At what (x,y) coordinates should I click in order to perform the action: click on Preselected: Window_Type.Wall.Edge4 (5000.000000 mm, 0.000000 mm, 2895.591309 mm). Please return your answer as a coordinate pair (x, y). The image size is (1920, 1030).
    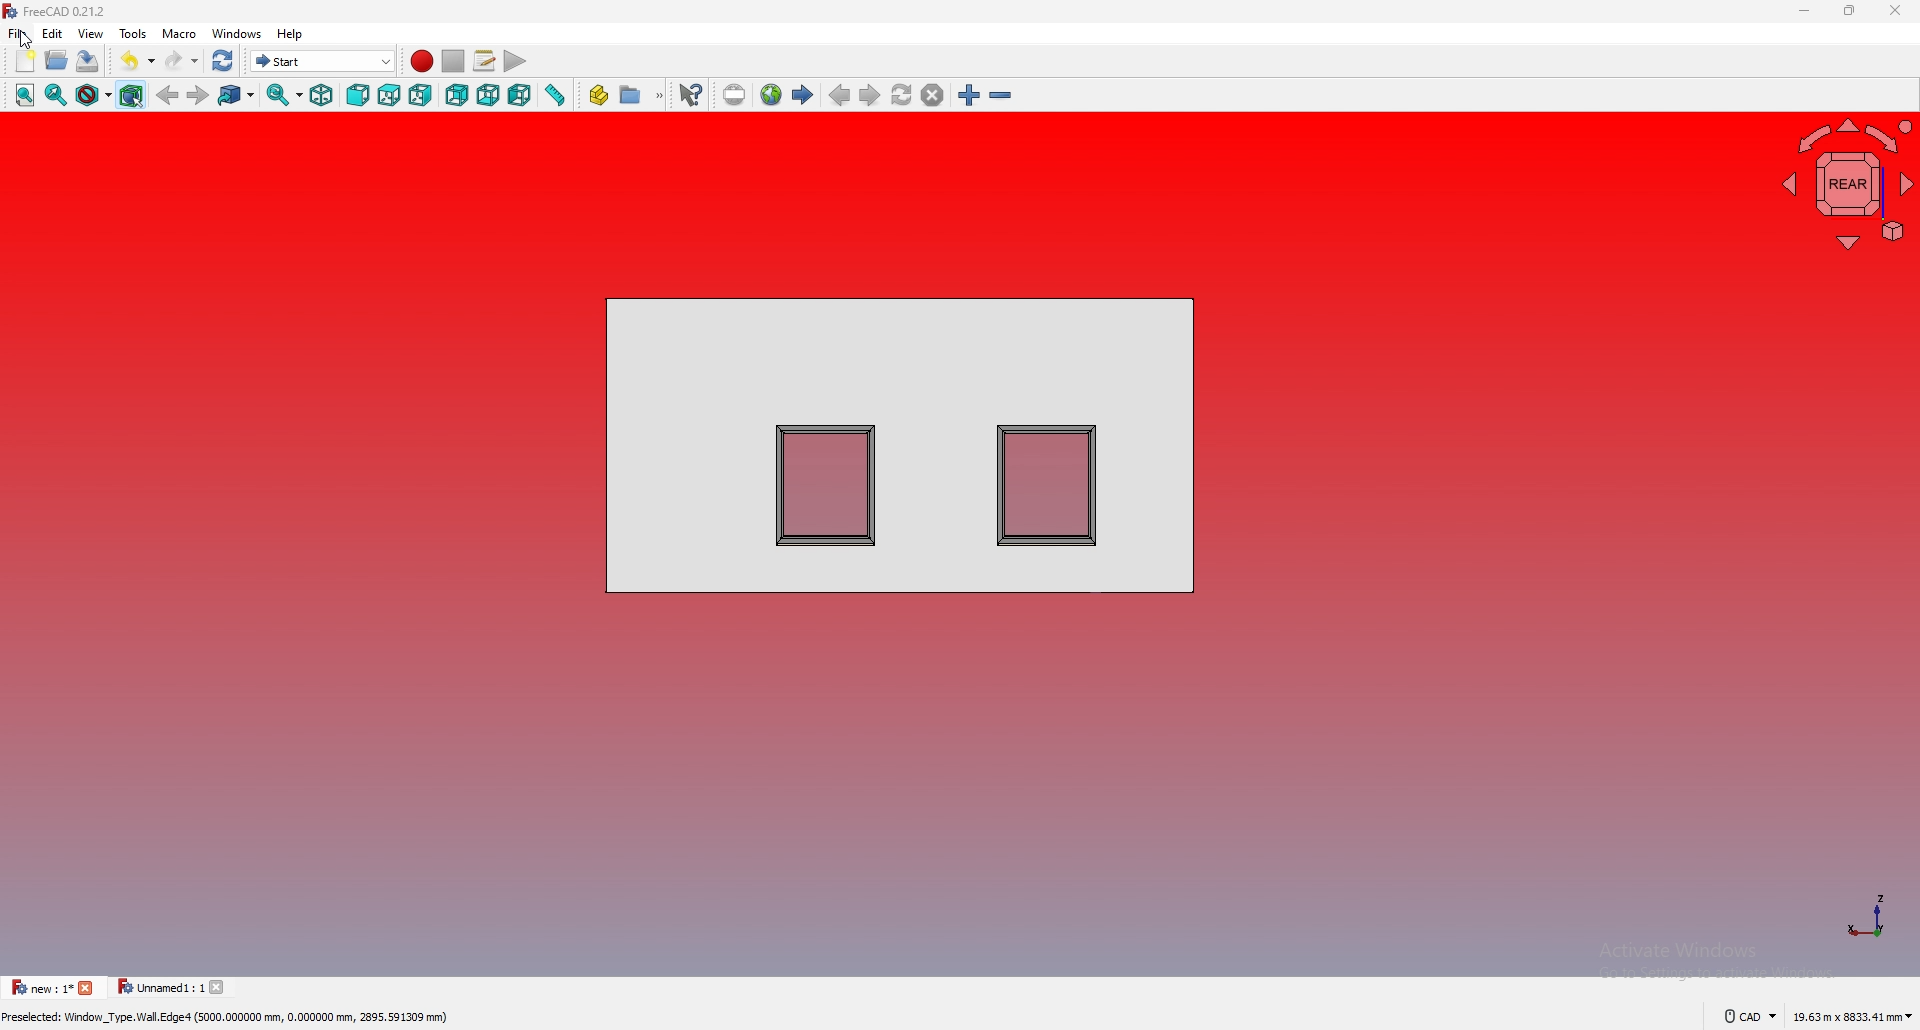
    Looking at the image, I should click on (230, 1018).